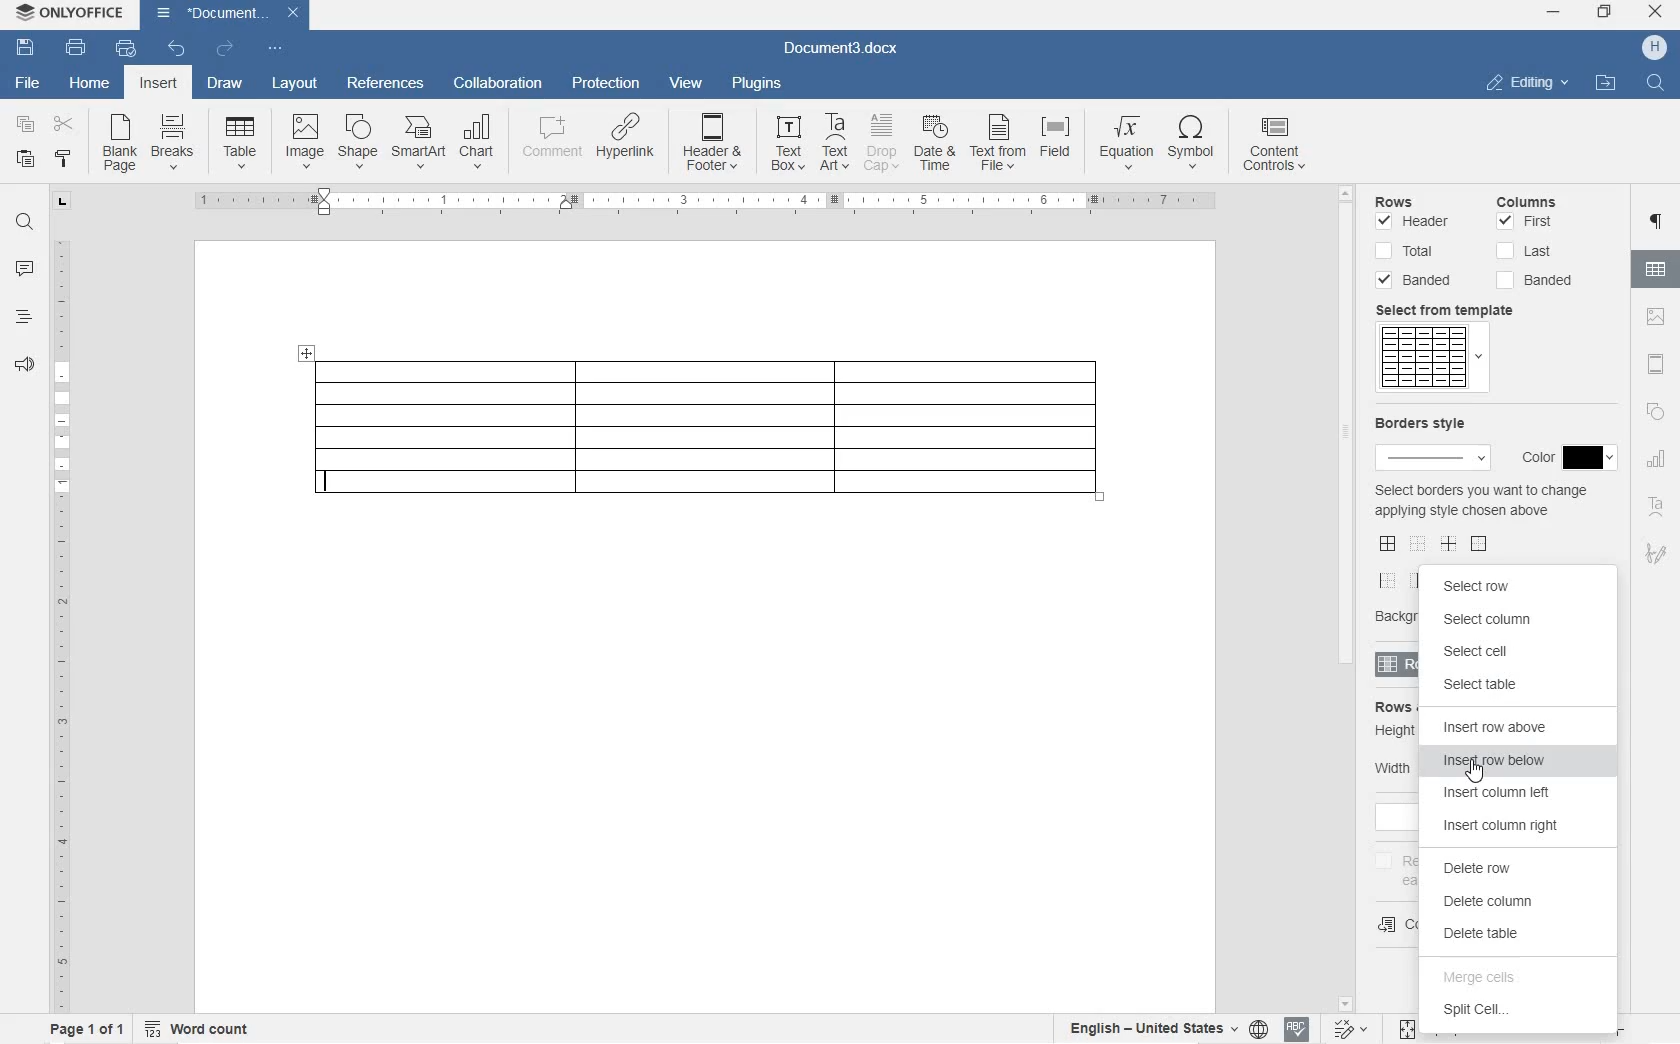 The width and height of the screenshot is (1680, 1044). What do you see at coordinates (22, 365) in the screenshot?
I see `FEEDBACK & SUPPORT` at bounding box center [22, 365].